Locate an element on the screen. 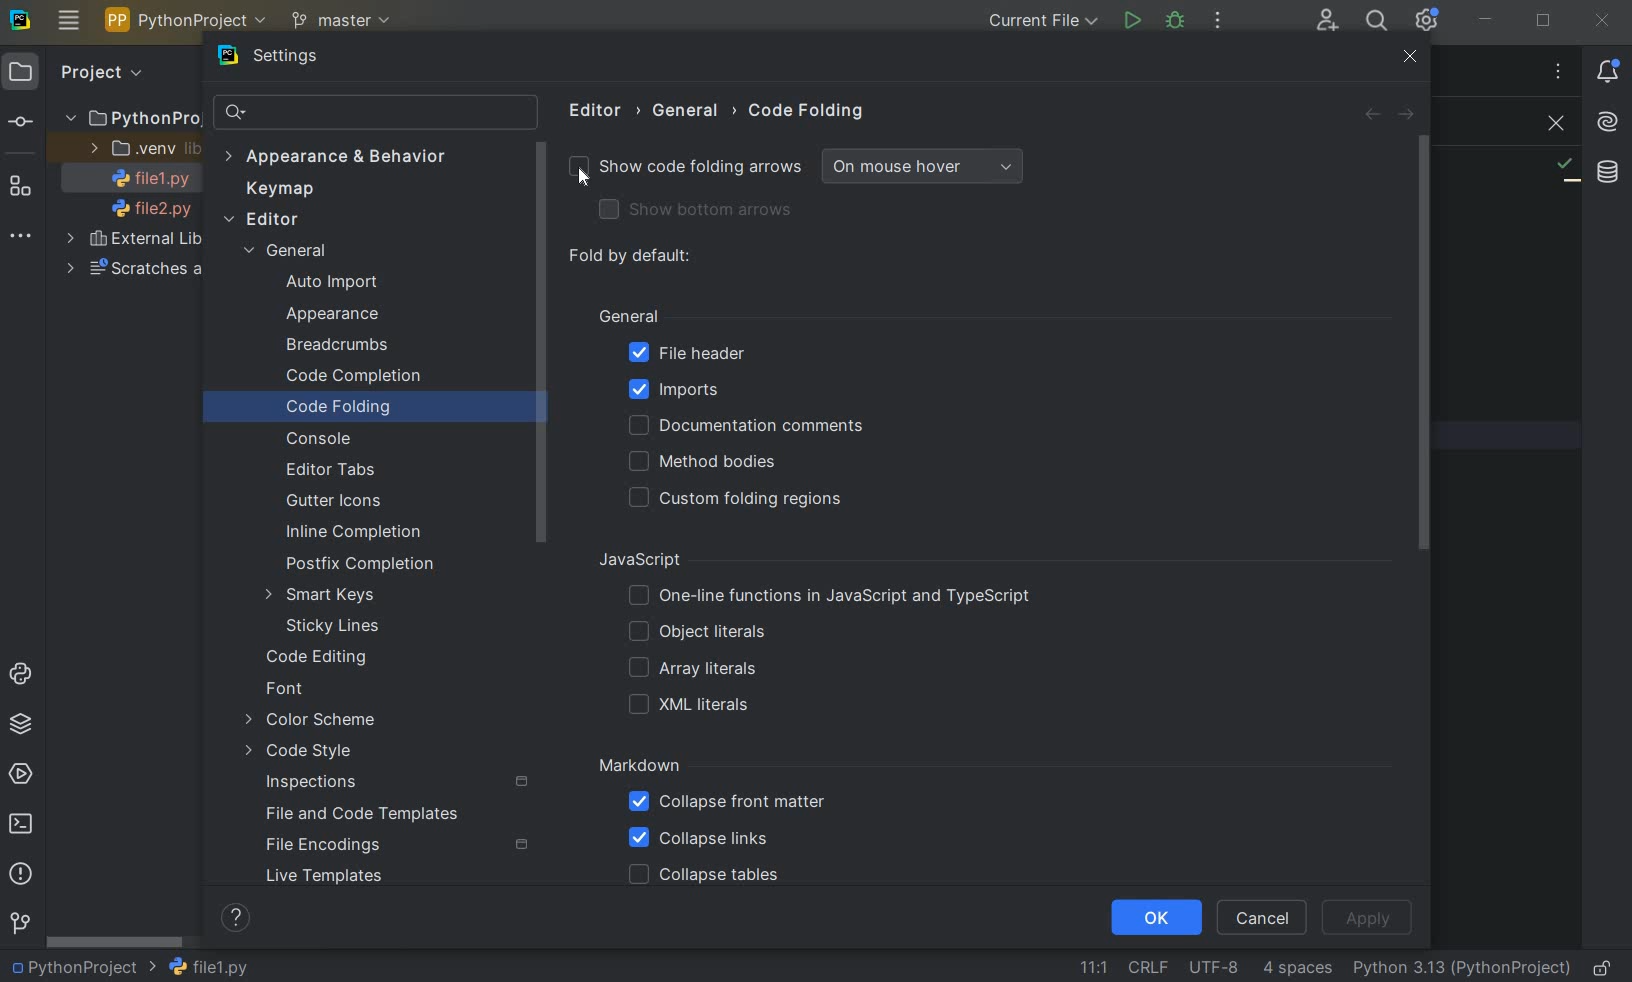 The image size is (1632, 982). PythonProject is located at coordinates (132, 119).